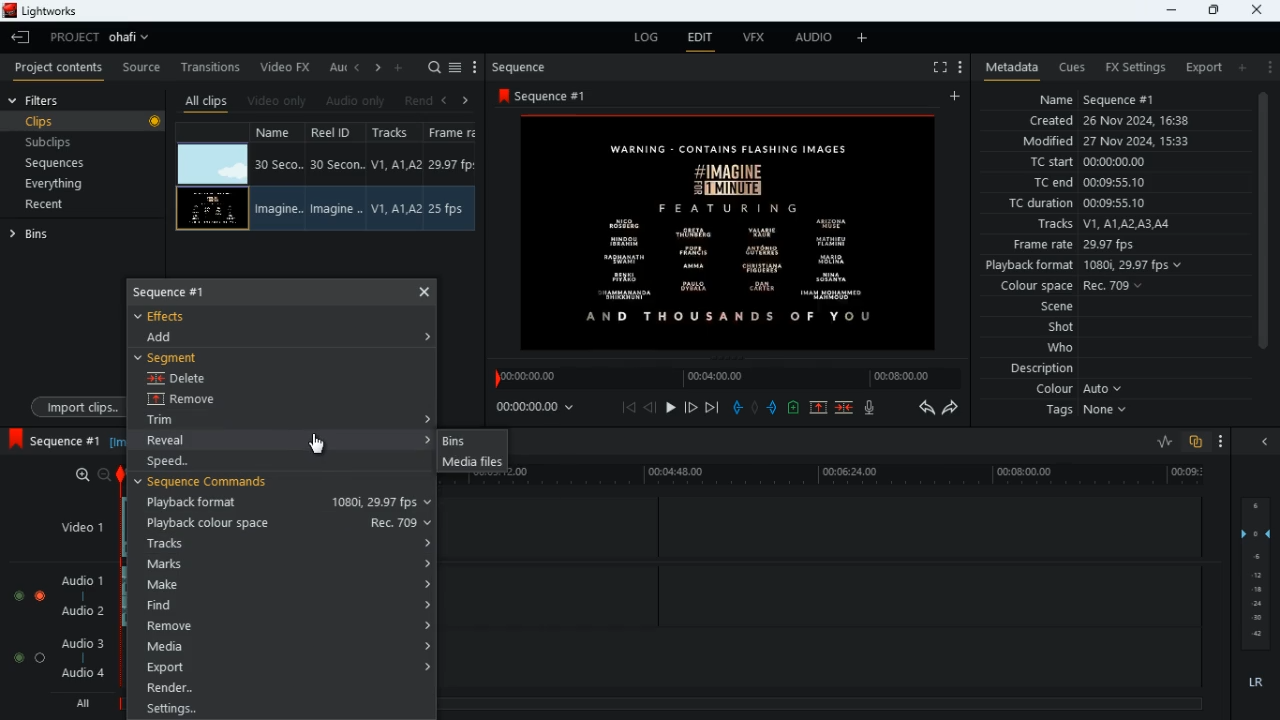  Describe the element at coordinates (84, 644) in the screenshot. I see `audio 3` at that location.